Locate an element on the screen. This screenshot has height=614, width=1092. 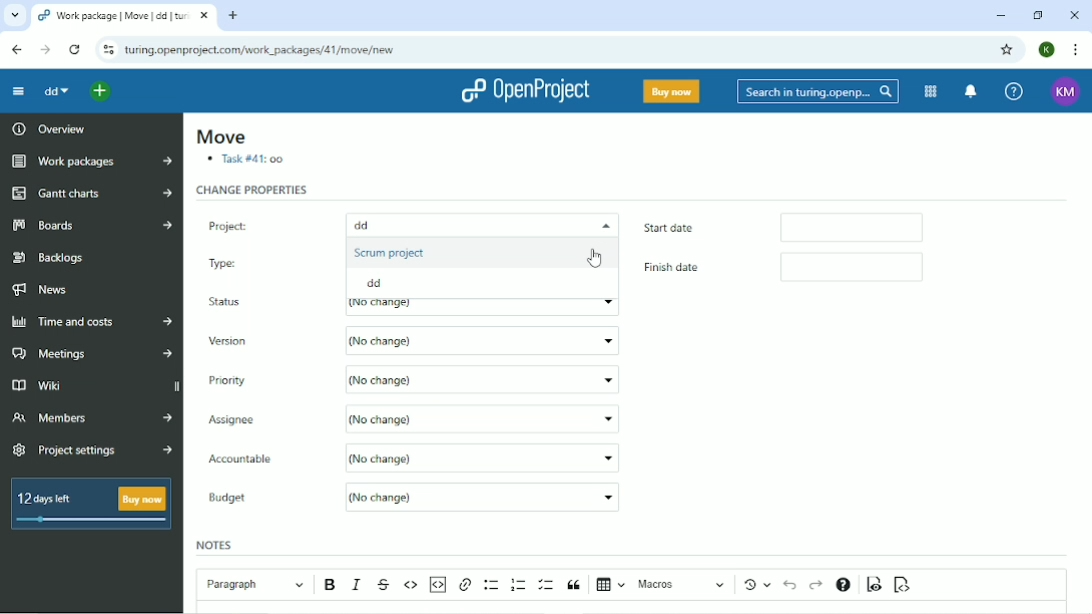
Buy now is located at coordinates (672, 91).